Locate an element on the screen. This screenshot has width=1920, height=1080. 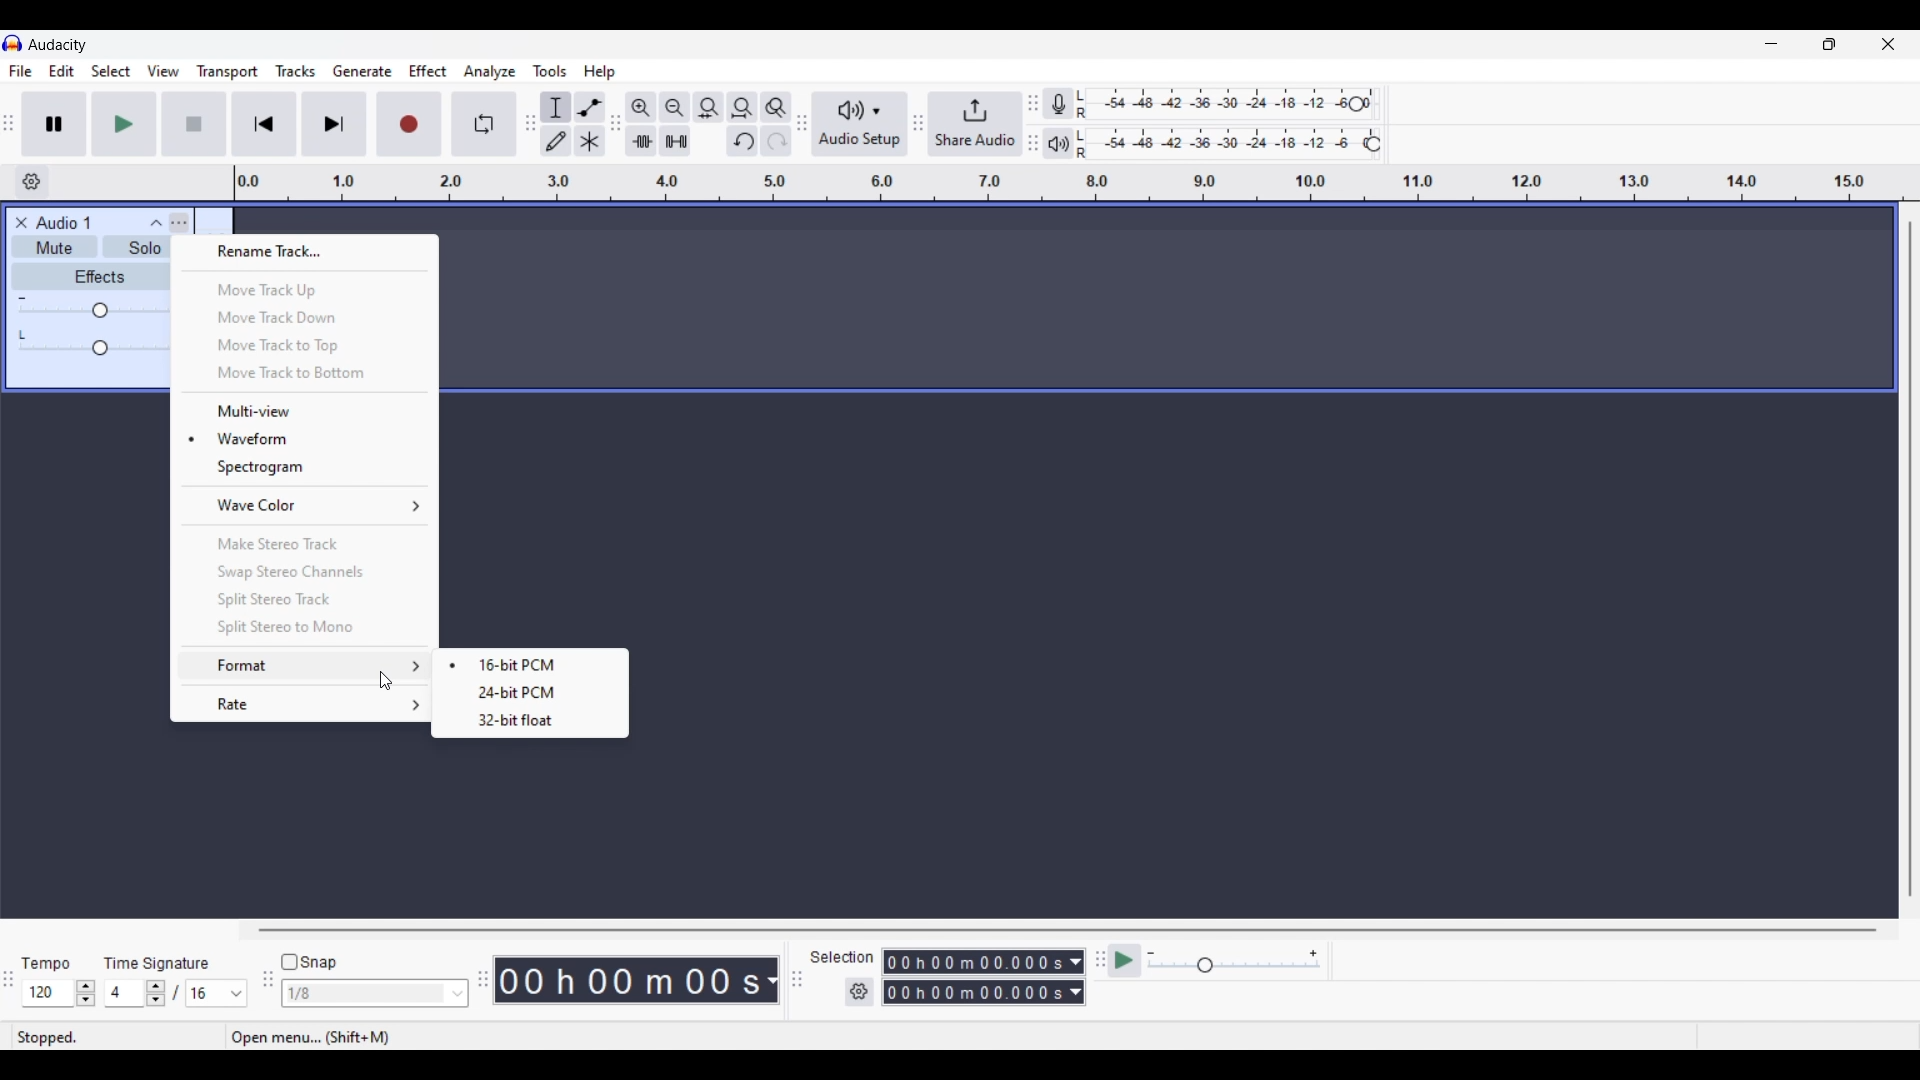
Change recording level is located at coordinates (1356, 103).